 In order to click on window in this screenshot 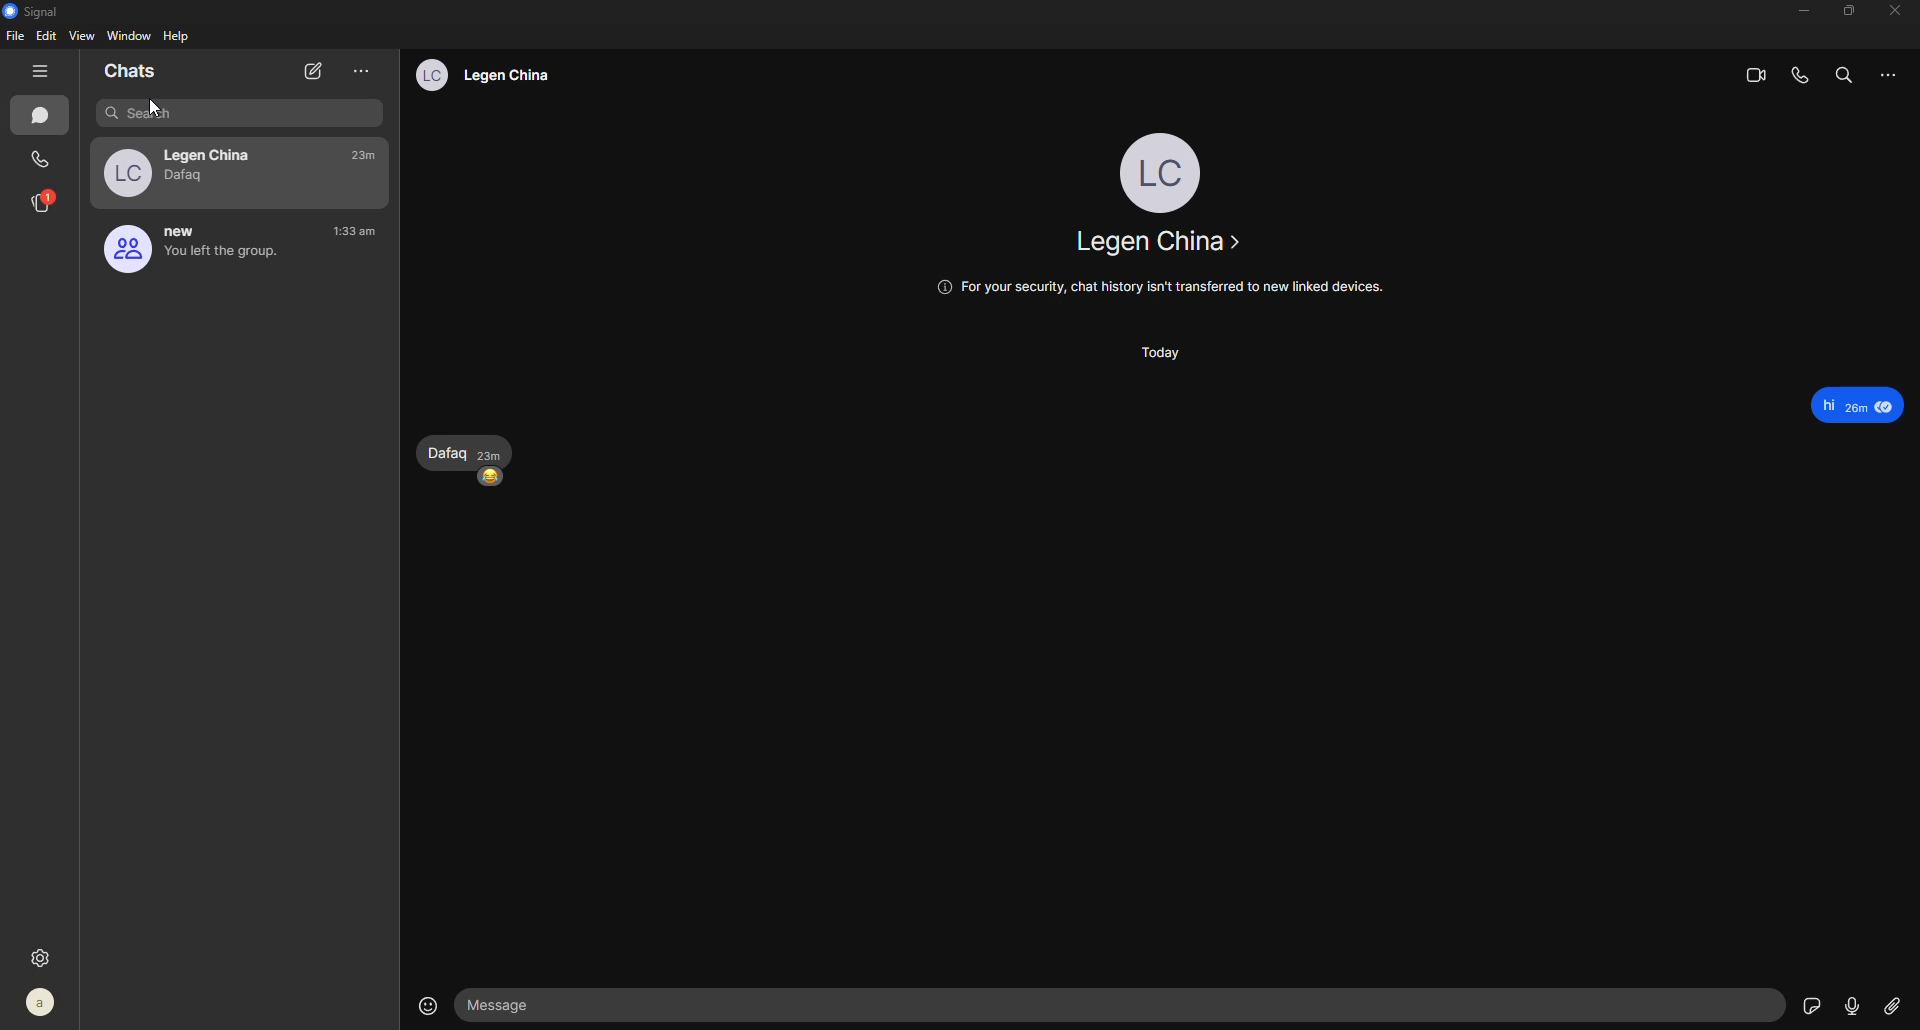, I will do `click(129, 35)`.